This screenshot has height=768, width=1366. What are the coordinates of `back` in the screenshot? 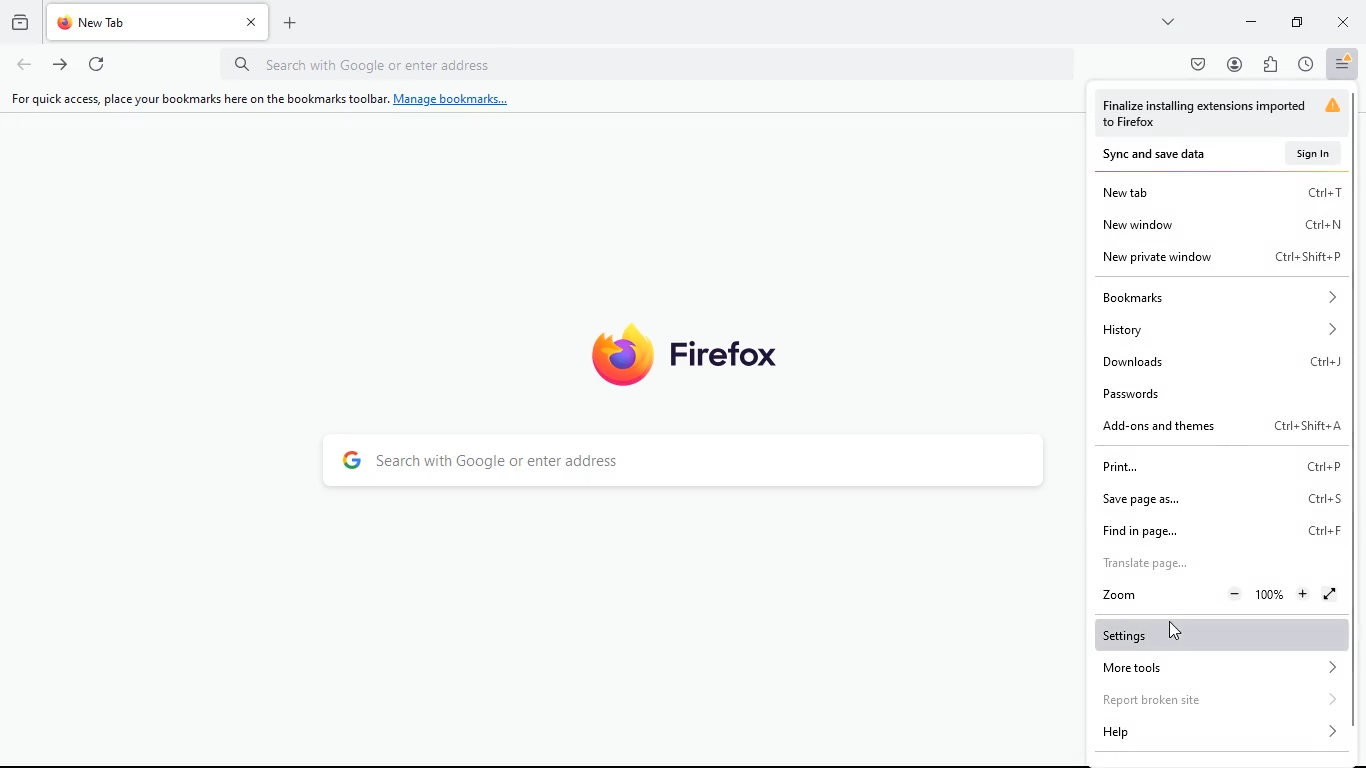 It's located at (22, 65).